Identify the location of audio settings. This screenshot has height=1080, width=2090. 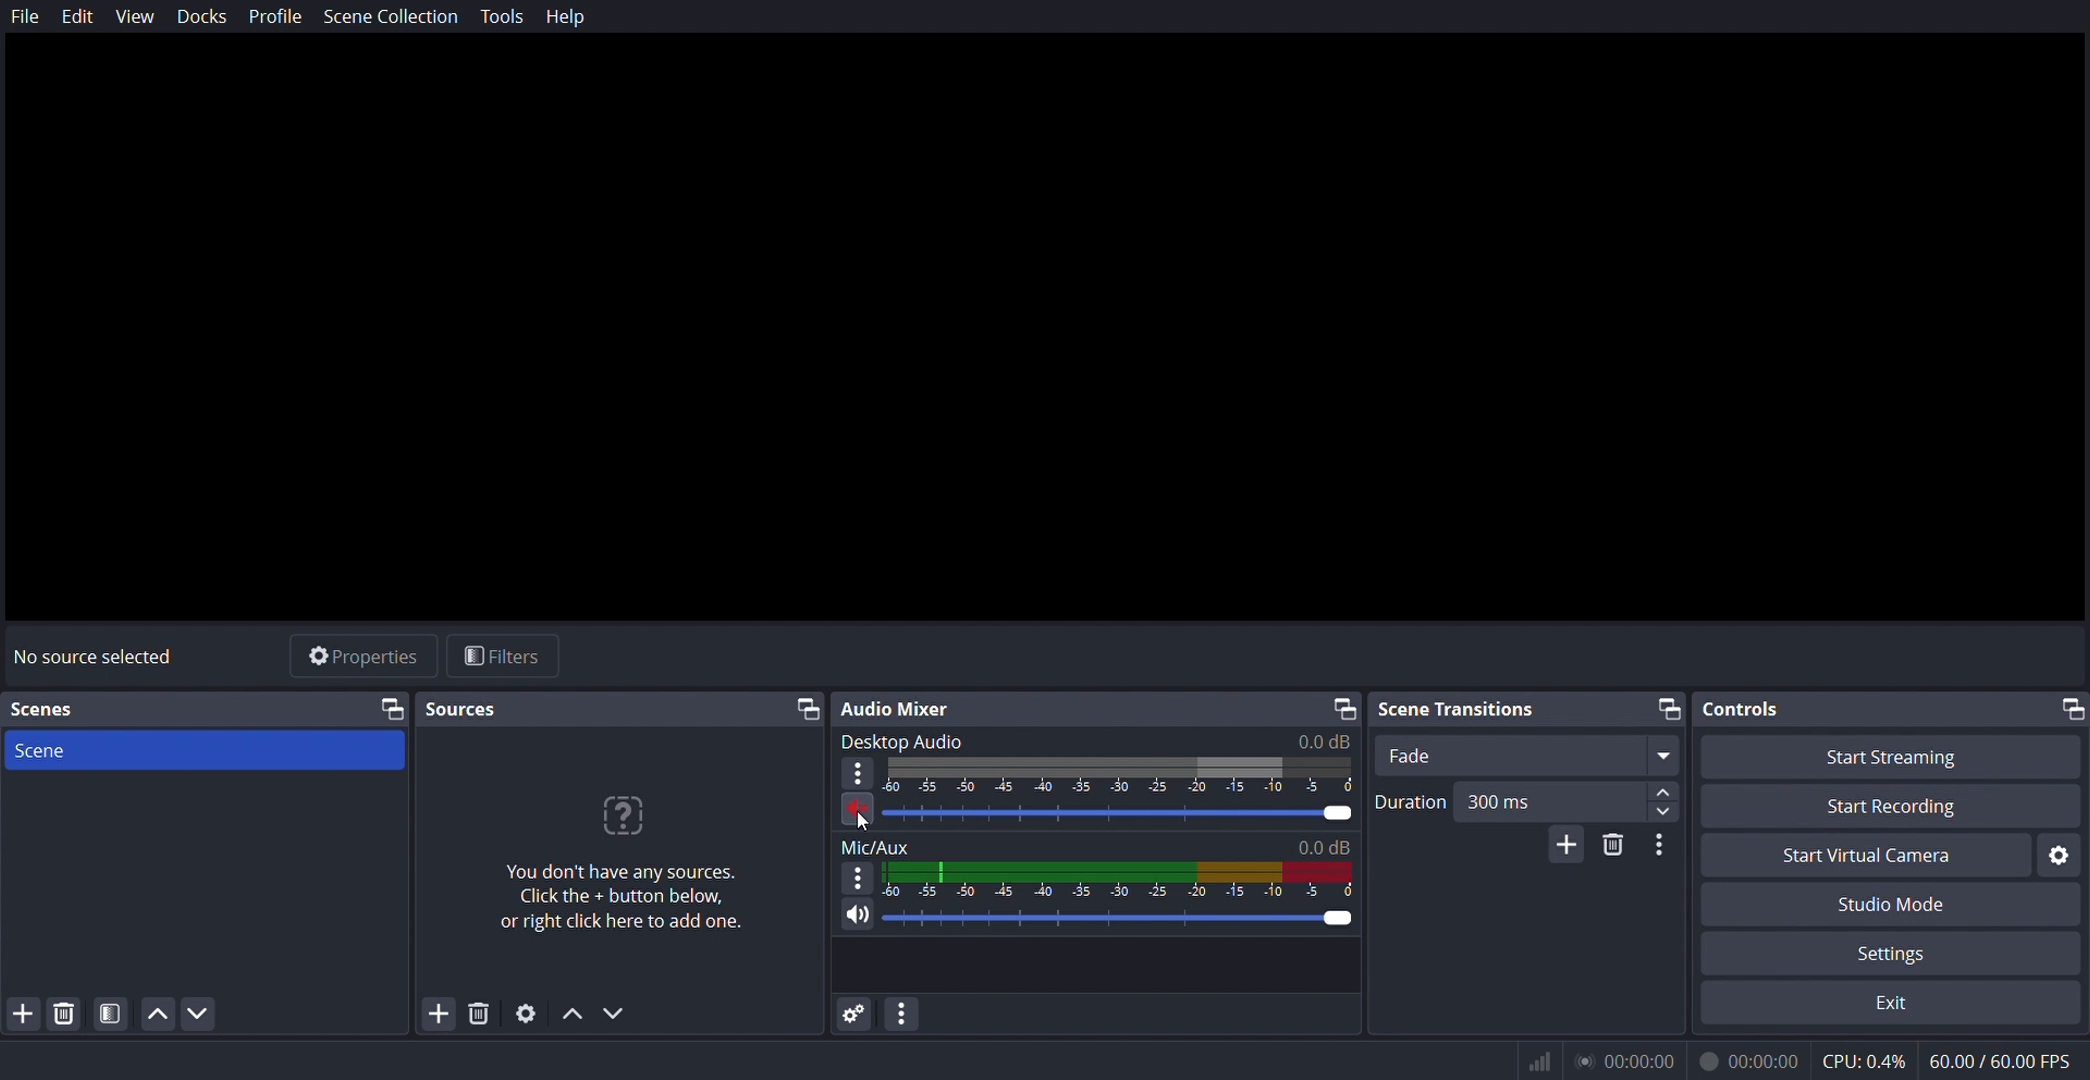
(855, 1014).